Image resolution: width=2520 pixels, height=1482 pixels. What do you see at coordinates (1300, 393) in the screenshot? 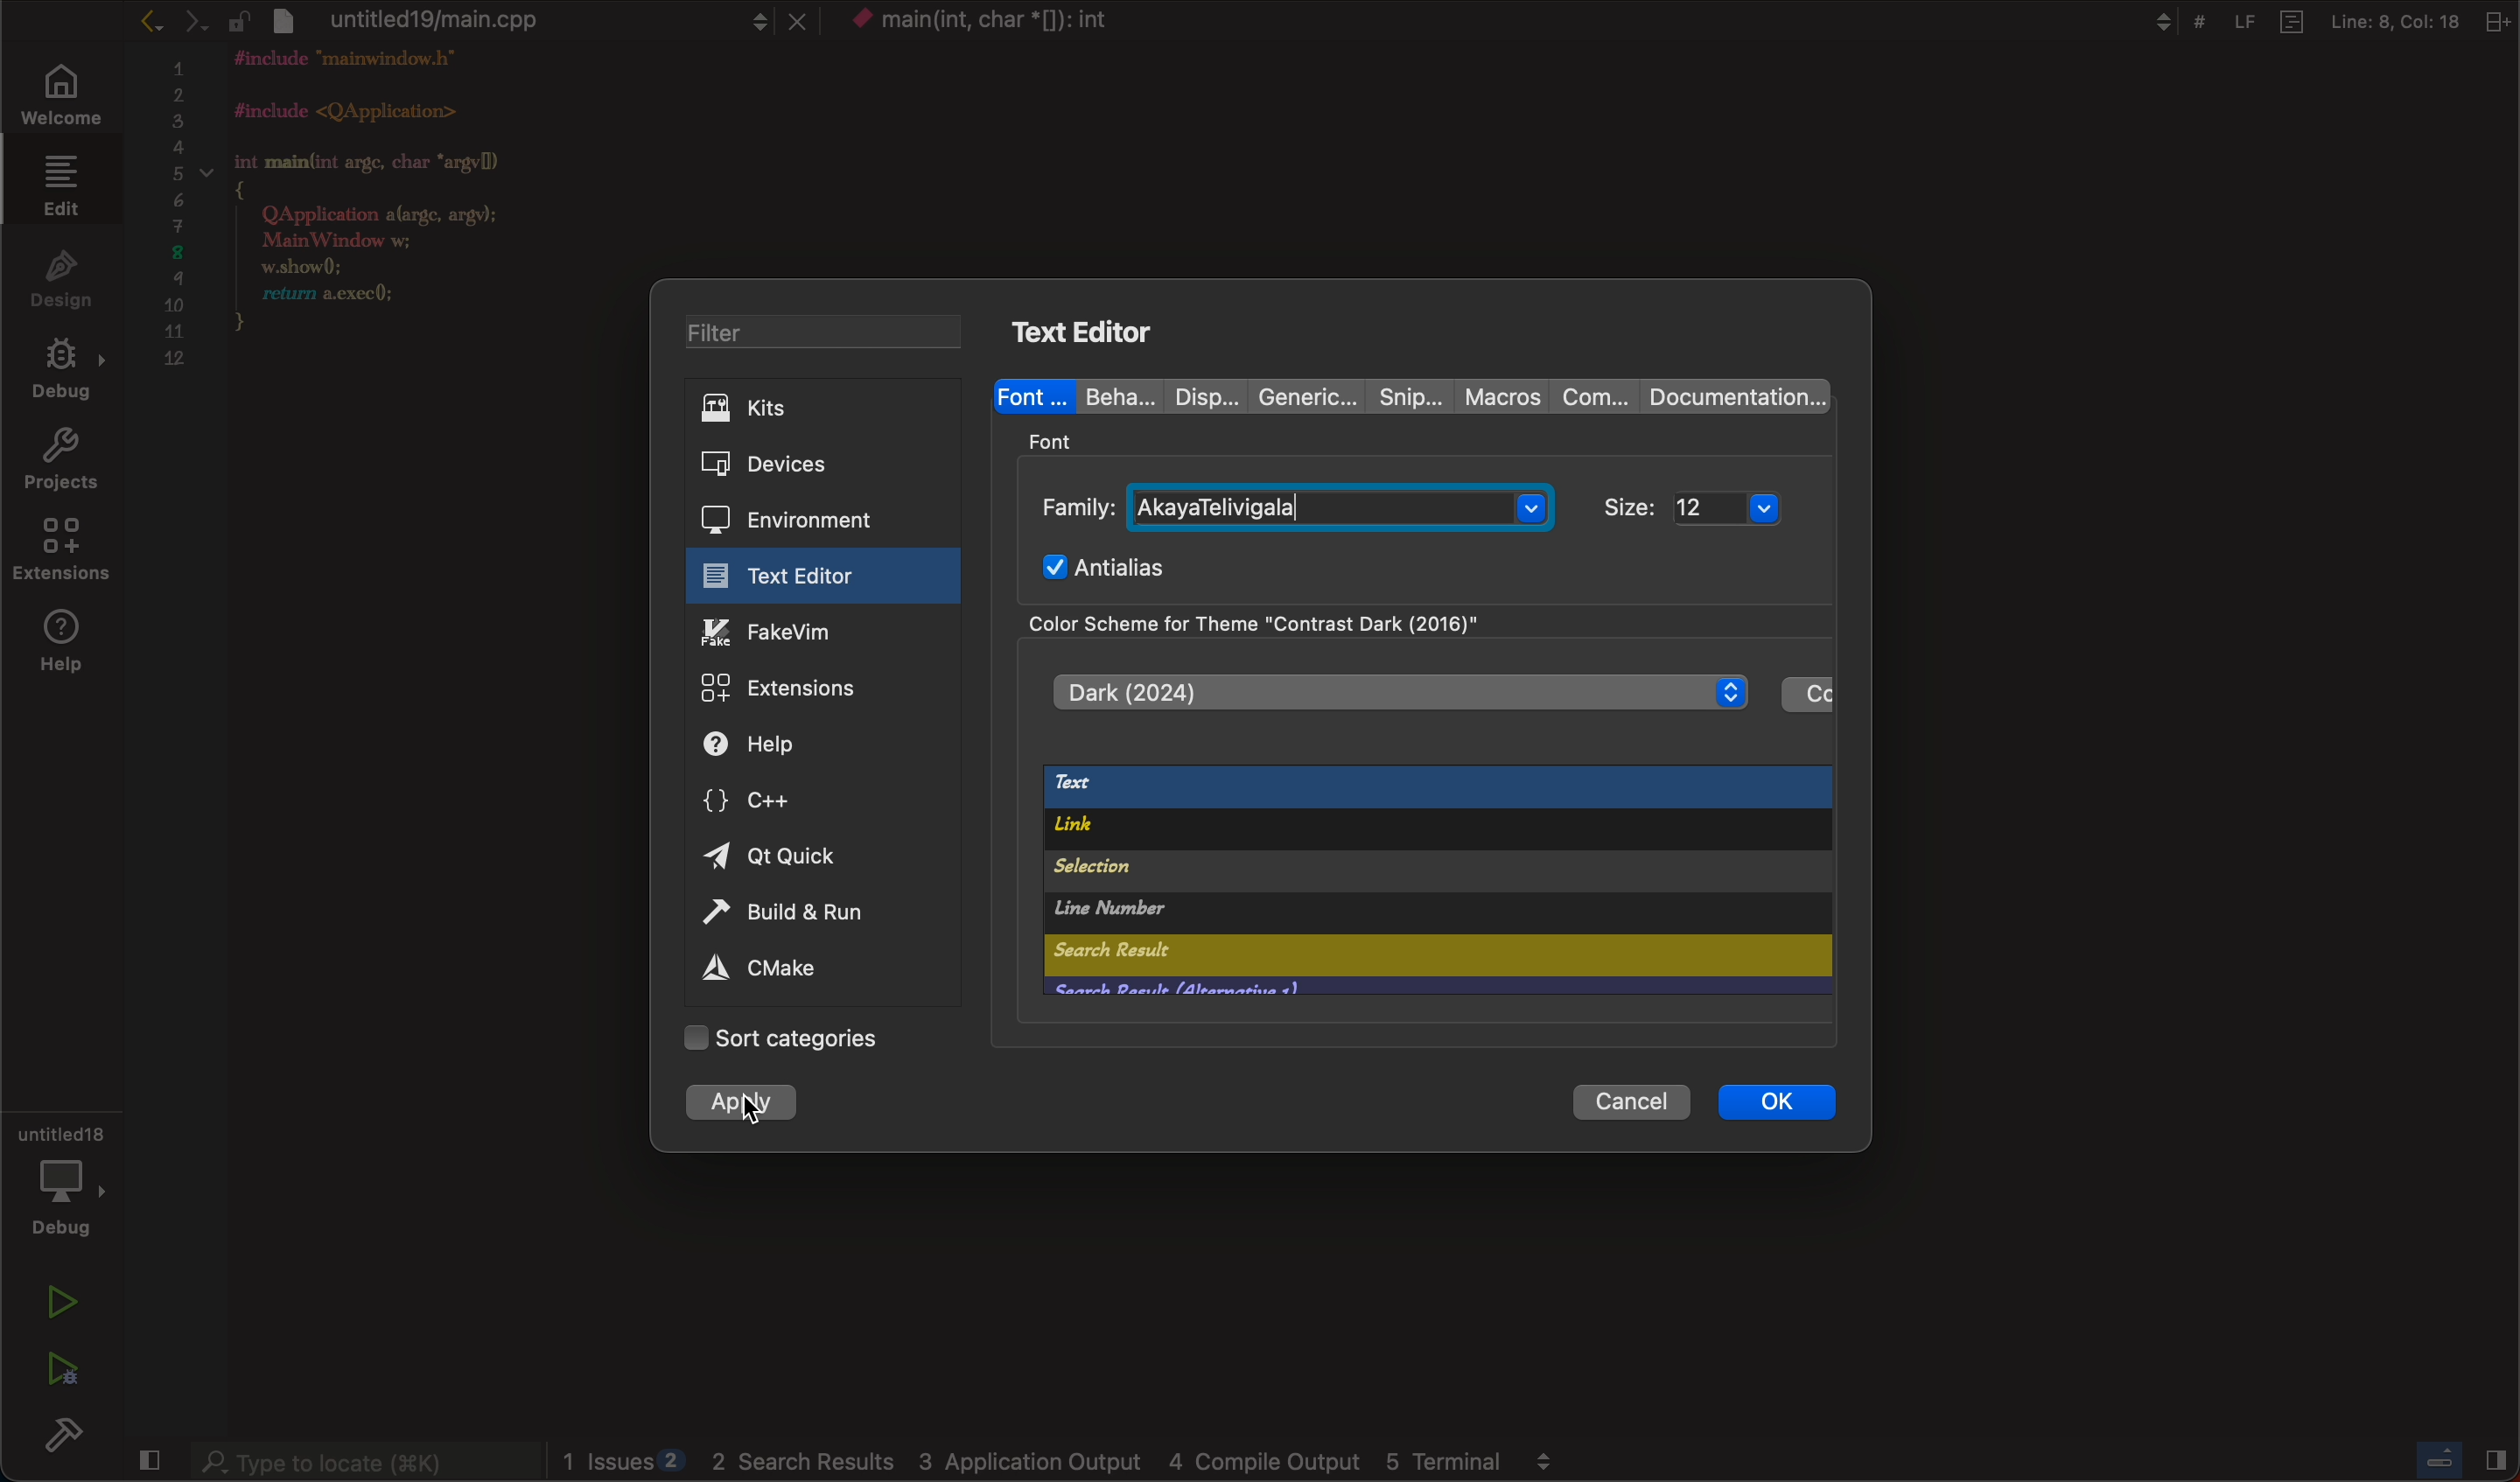
I see `generic` at bounding box center [1300, 393].